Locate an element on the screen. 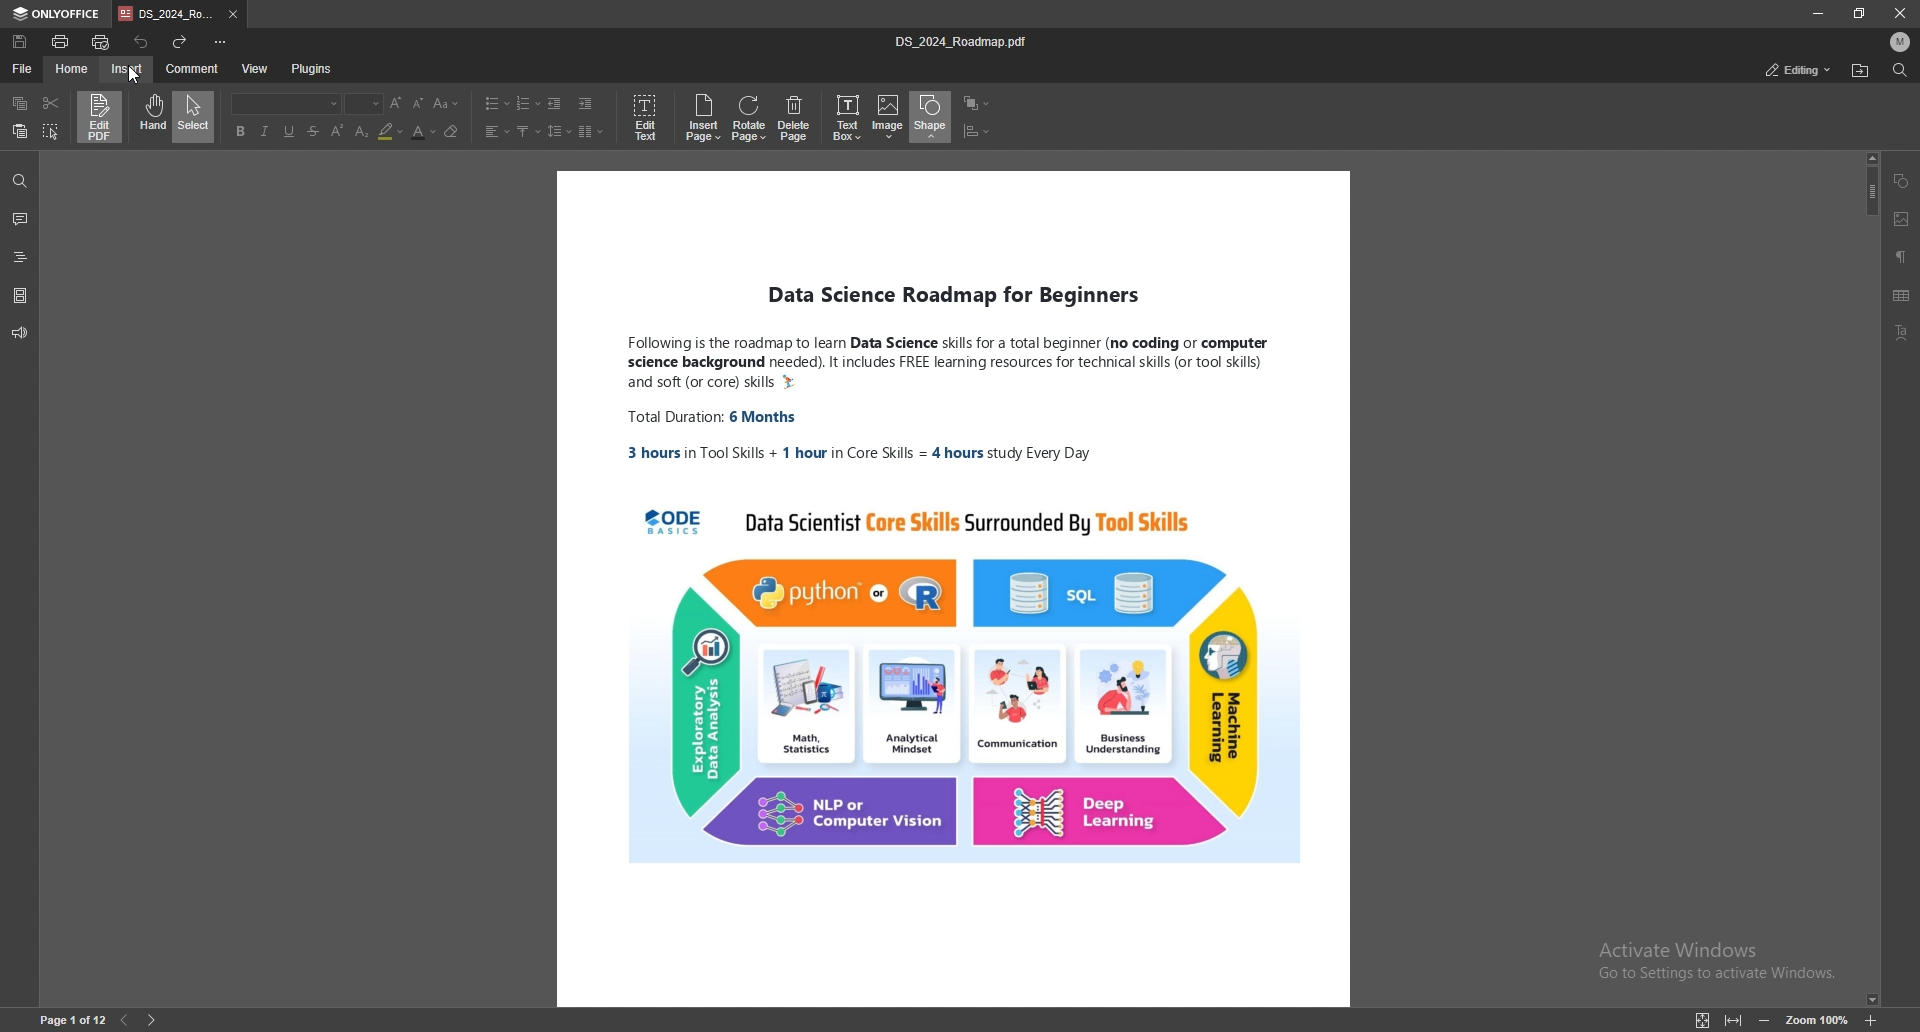  shape is located at coordinates (1903, 181).